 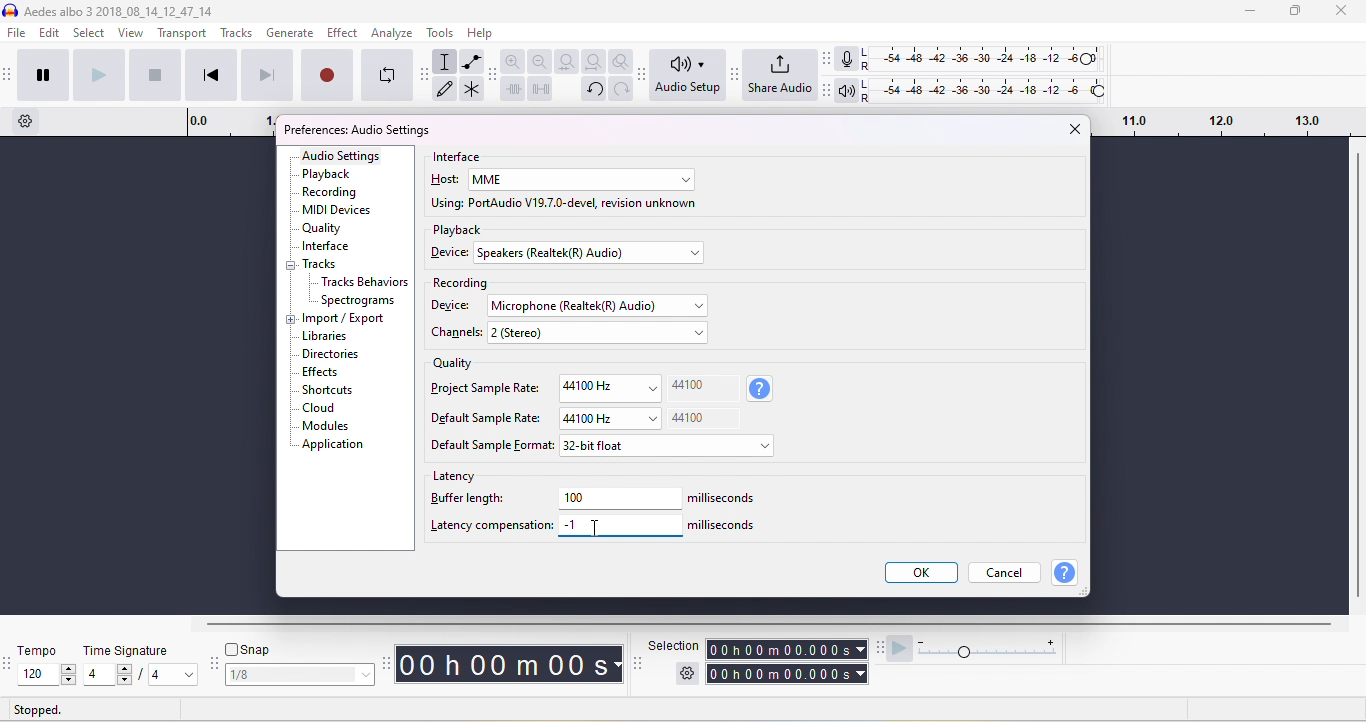 I want to click on select recording device, so click(x=605, y=306).